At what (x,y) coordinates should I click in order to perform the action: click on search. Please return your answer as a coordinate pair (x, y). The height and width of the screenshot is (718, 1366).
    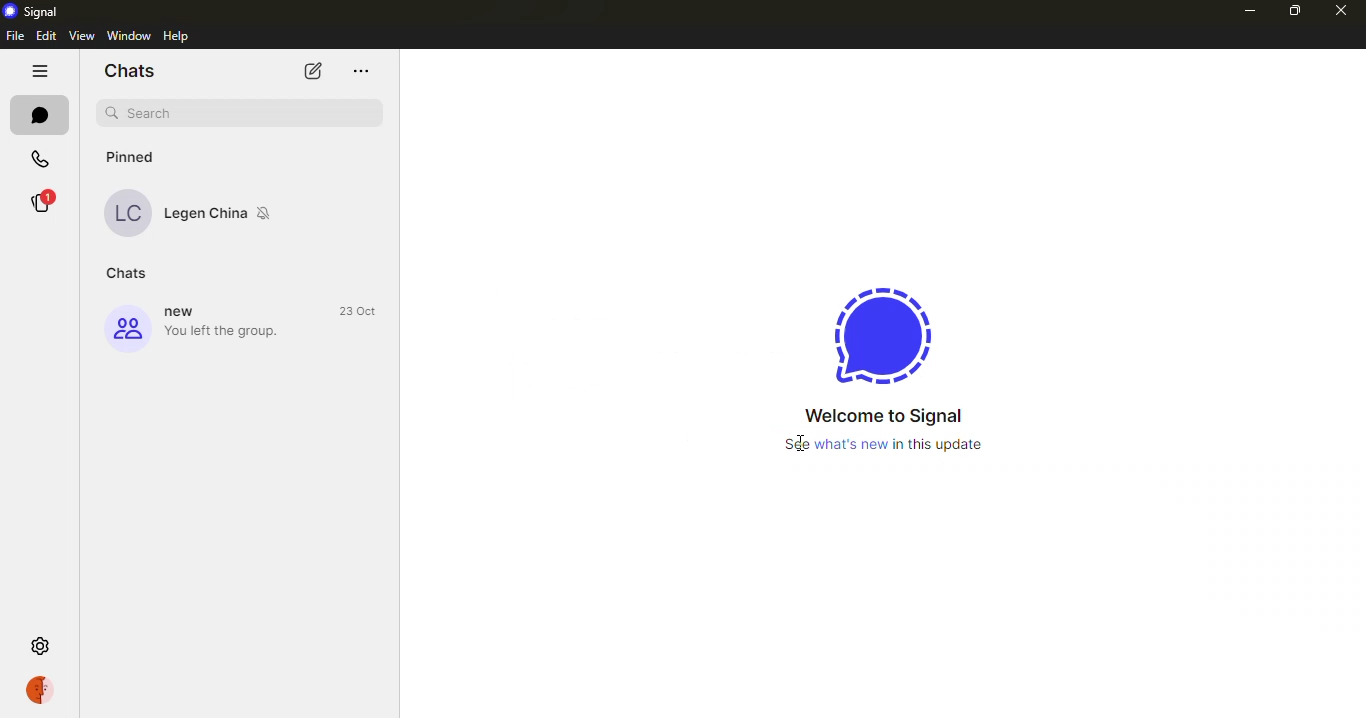
    Looking at the image, I should click on (245, 112).